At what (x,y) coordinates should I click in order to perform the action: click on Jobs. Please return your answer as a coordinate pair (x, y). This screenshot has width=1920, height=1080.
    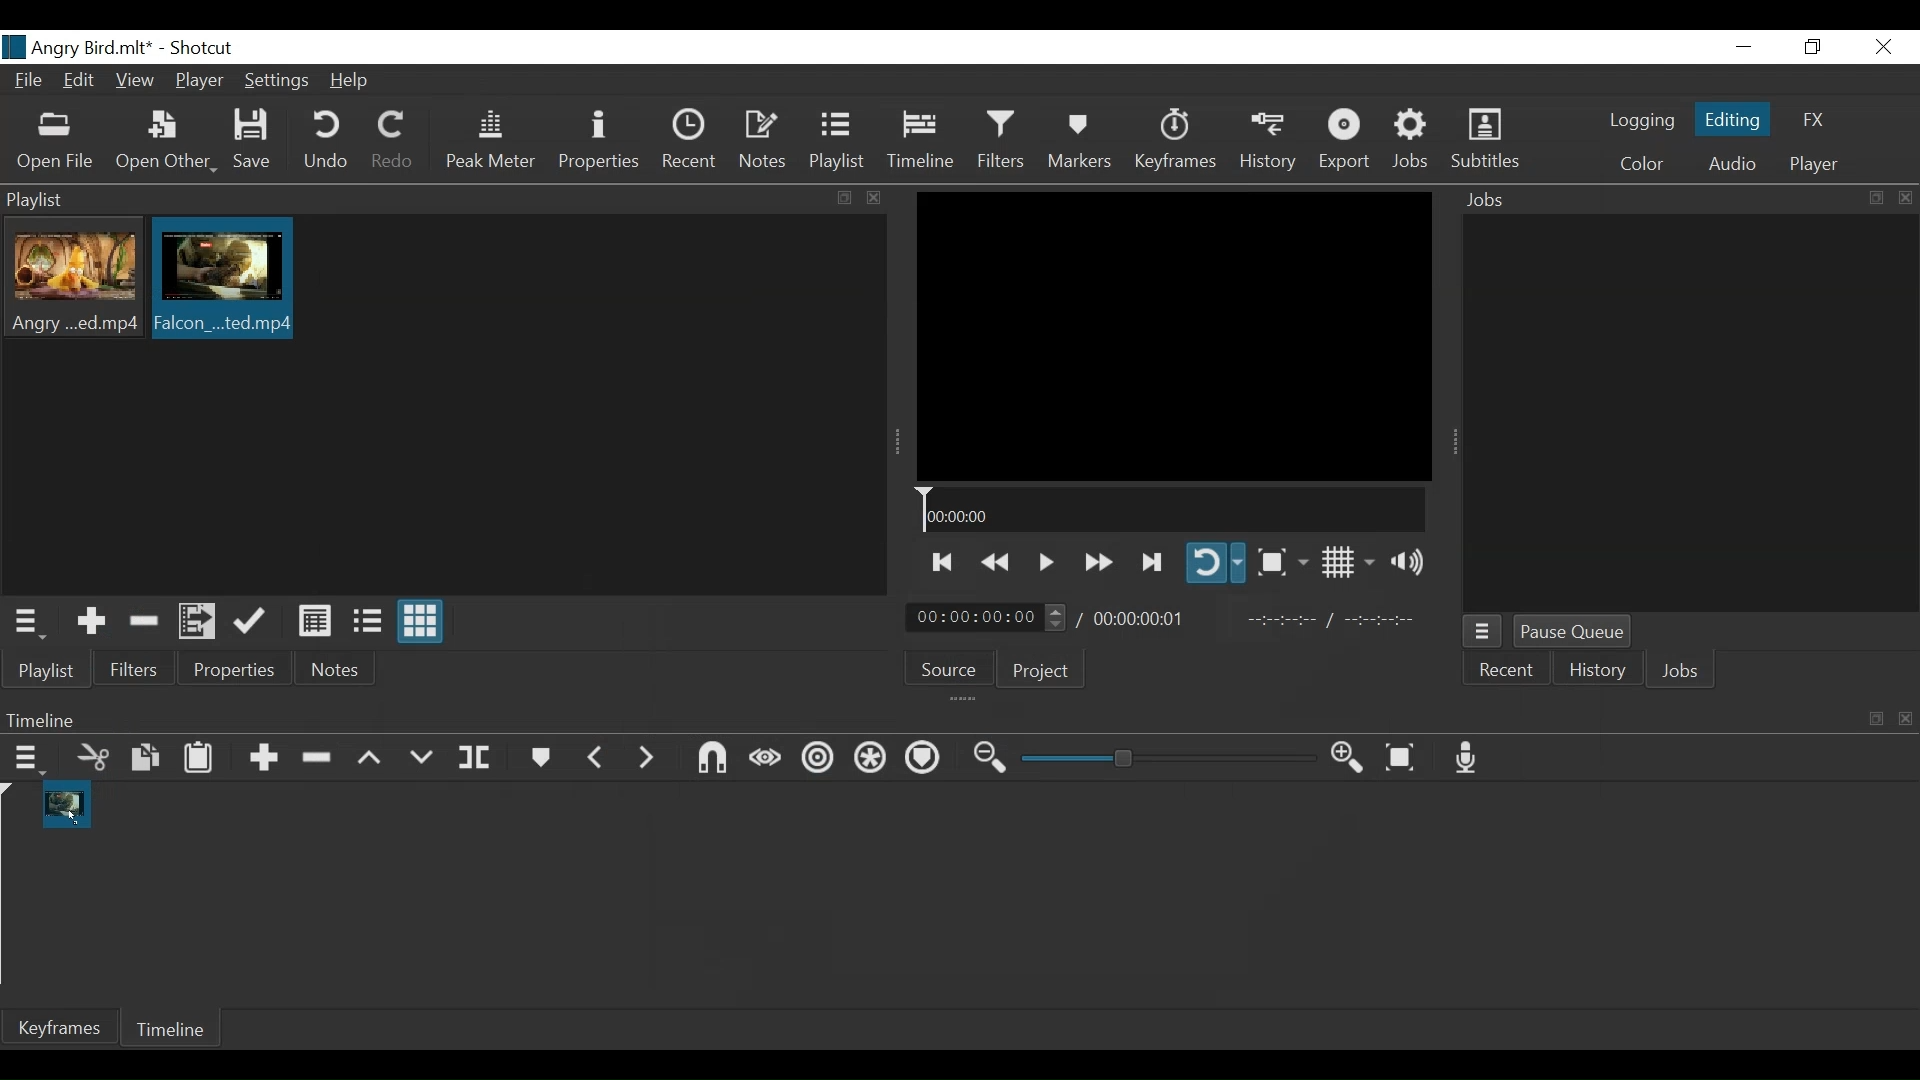
    Looking at the image, I should click on (1681, 673).